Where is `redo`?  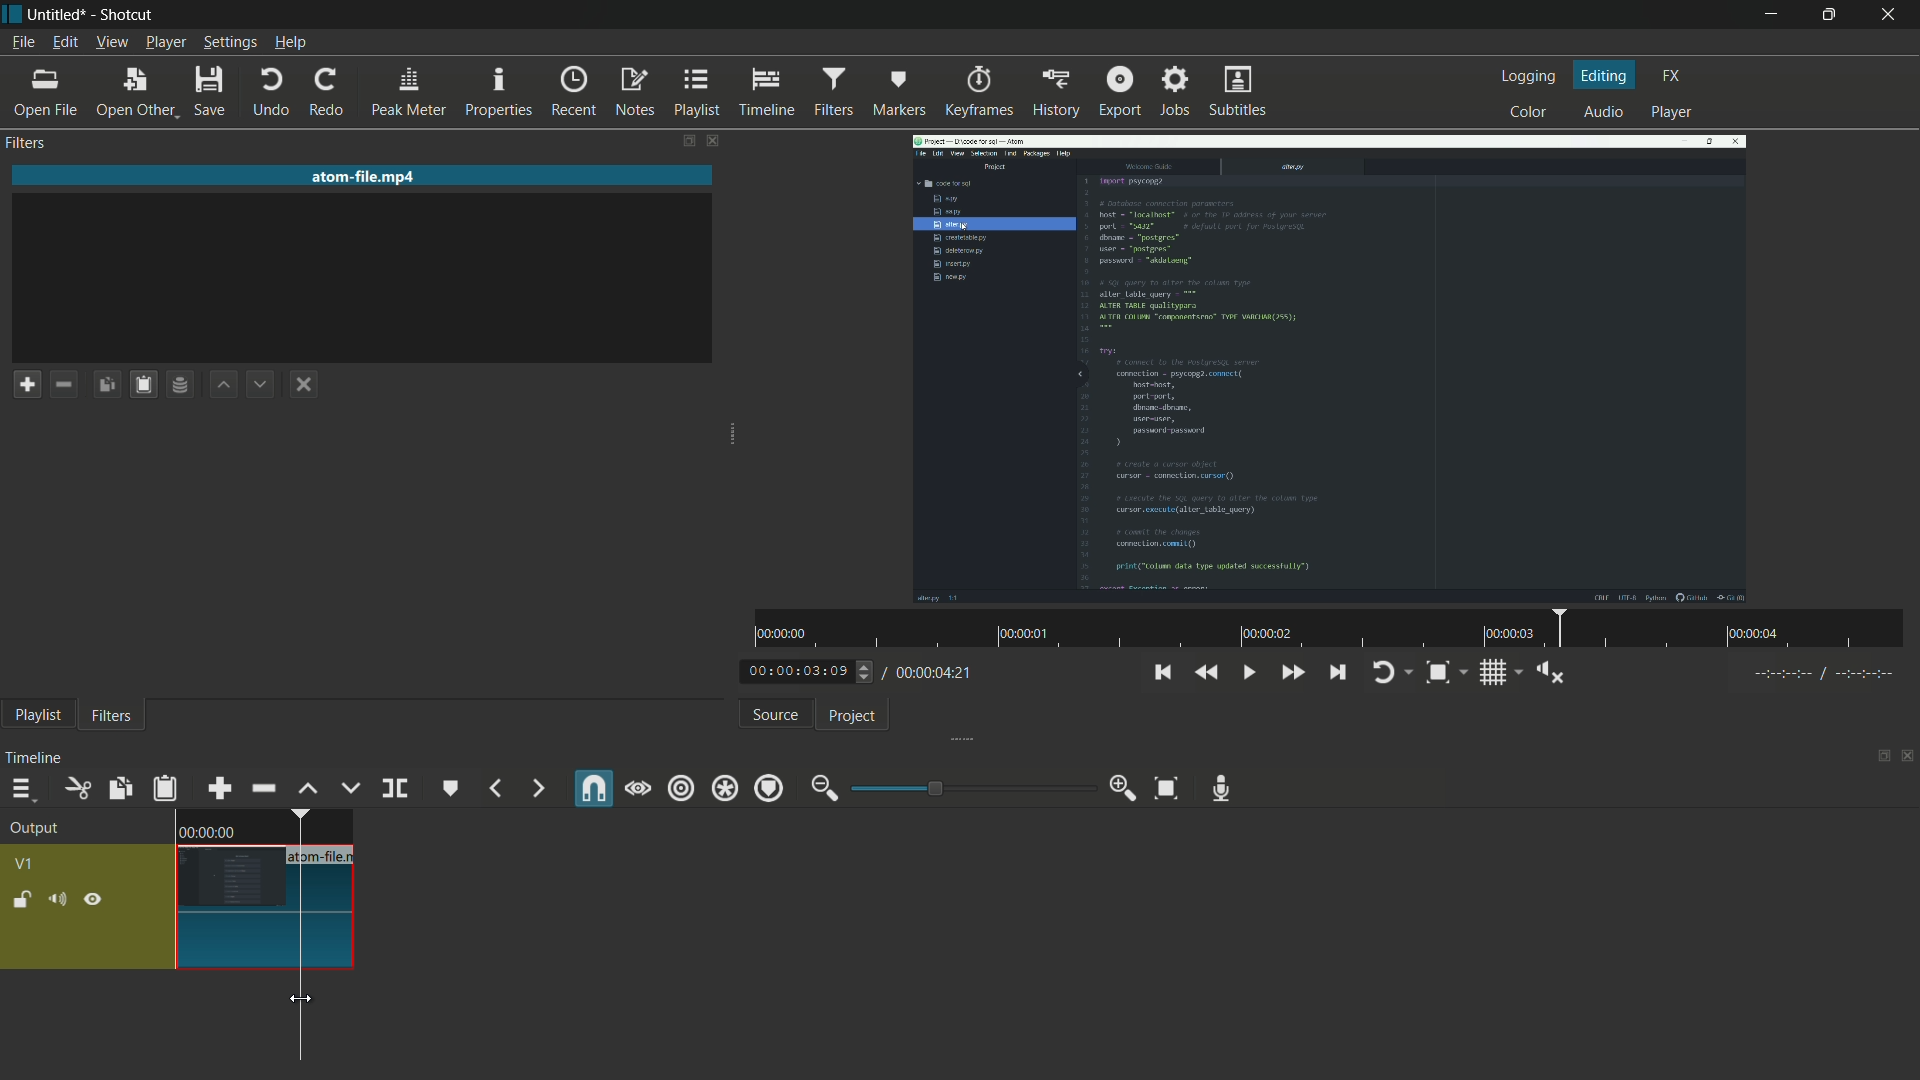
redo is located at coordinates (327, 93).